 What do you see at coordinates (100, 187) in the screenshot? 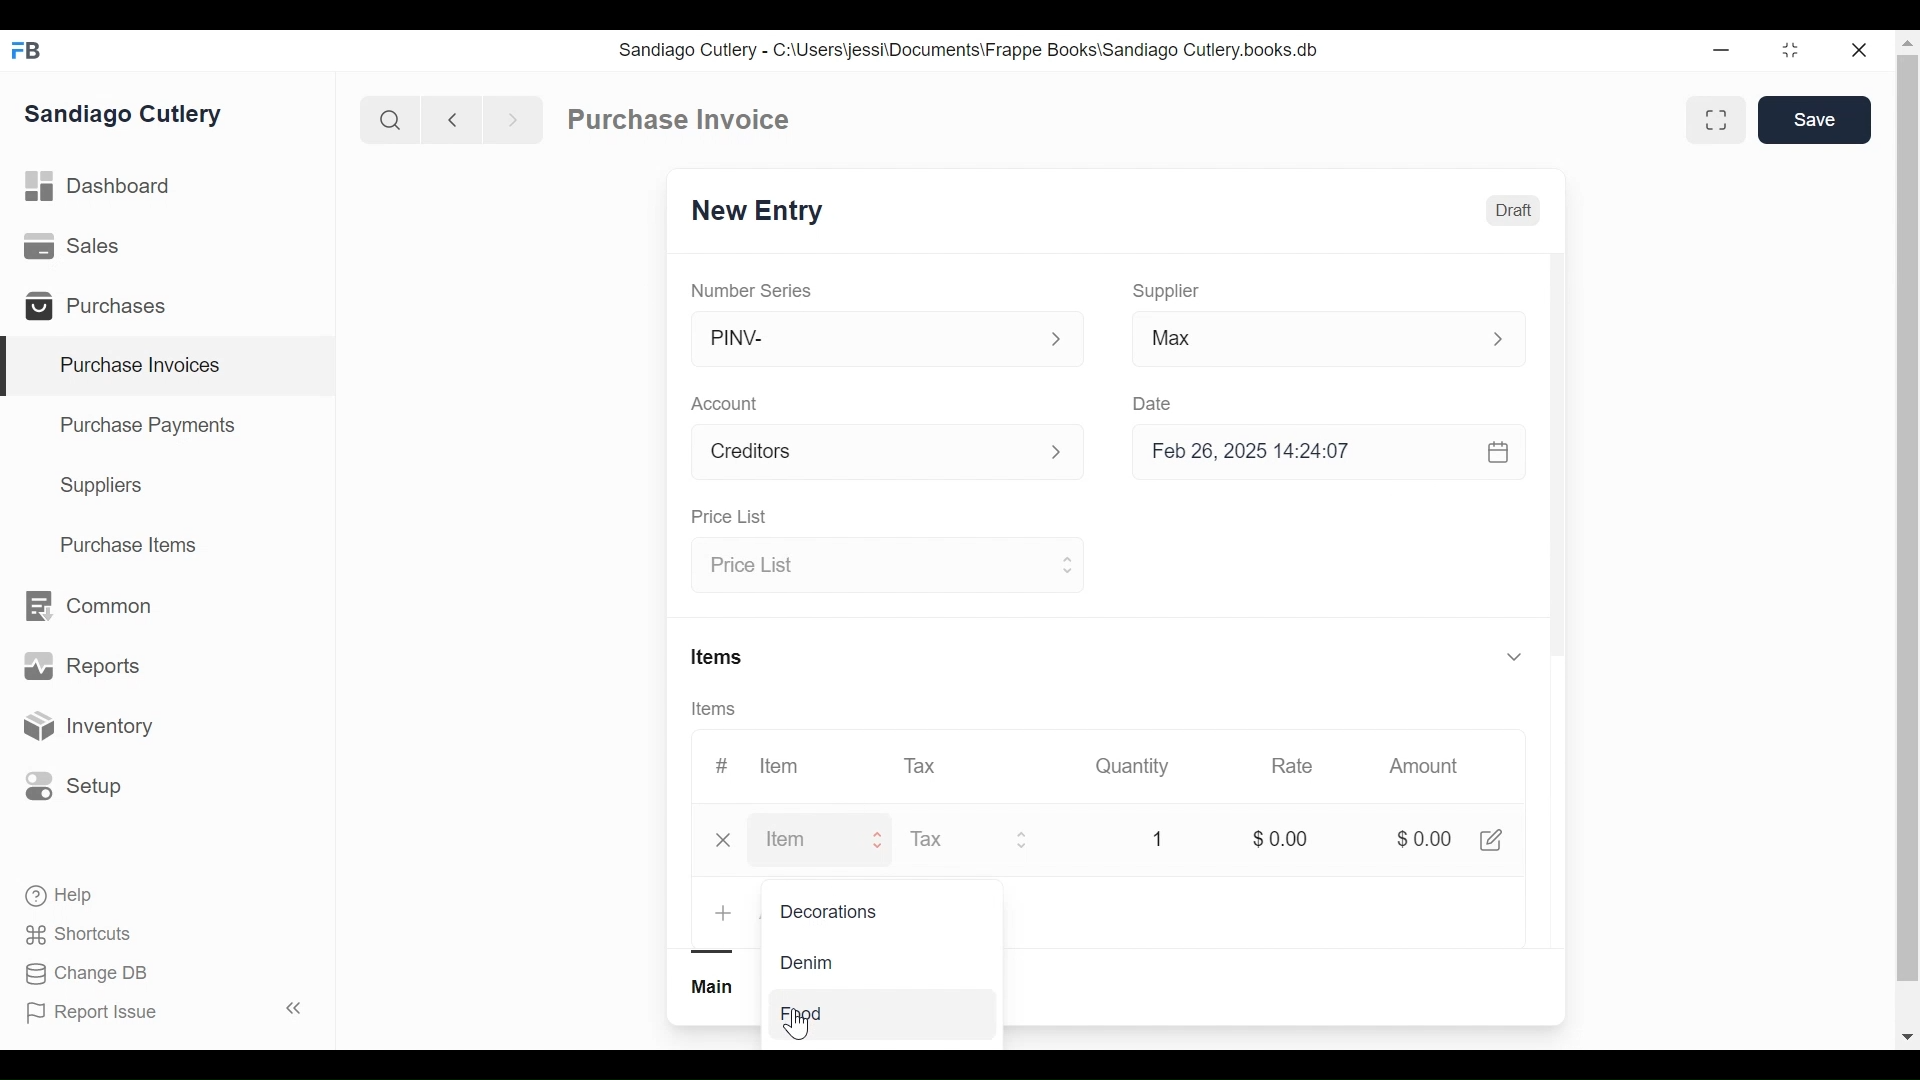
I see `Dashboard` at bounding box center [100, 187].